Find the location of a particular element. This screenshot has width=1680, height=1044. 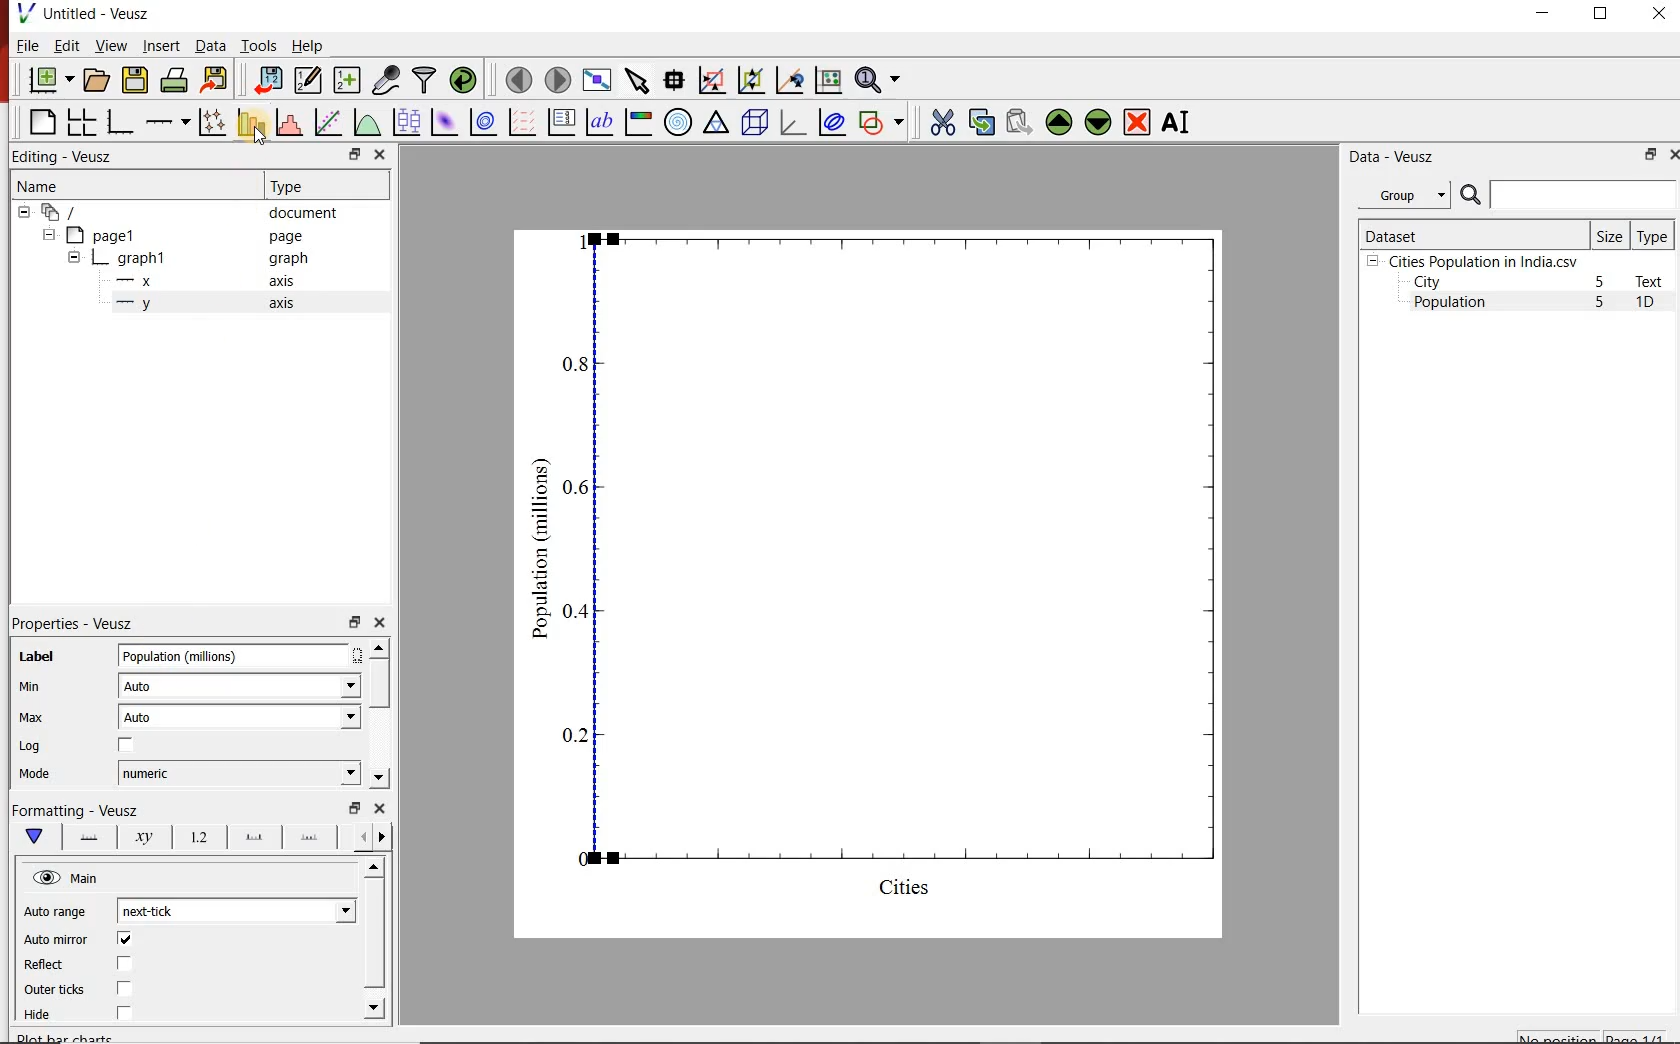

x axis is located at coordinates (208, 281).